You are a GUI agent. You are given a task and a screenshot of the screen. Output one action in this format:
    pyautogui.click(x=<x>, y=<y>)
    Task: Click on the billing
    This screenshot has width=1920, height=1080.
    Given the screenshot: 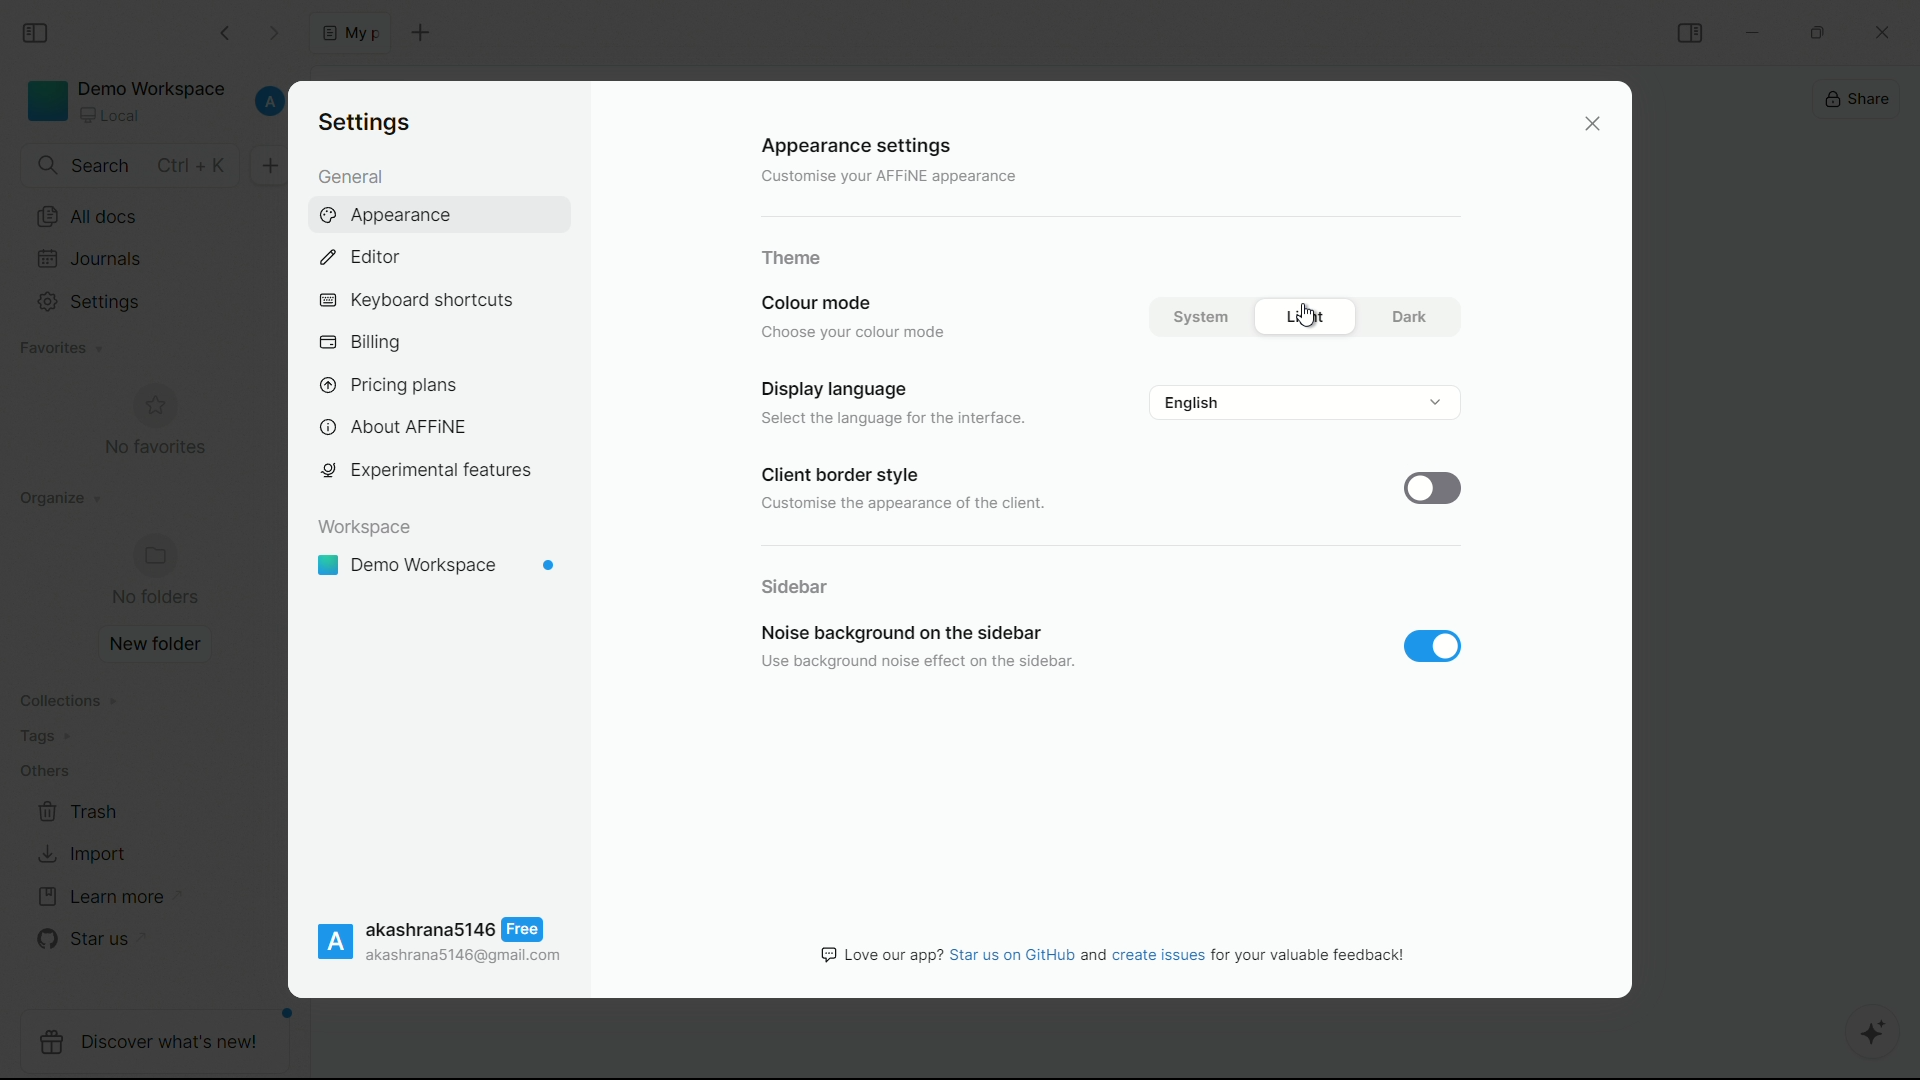 What is the action you would take?
    pyautogui.click(x=362, y=343)
    